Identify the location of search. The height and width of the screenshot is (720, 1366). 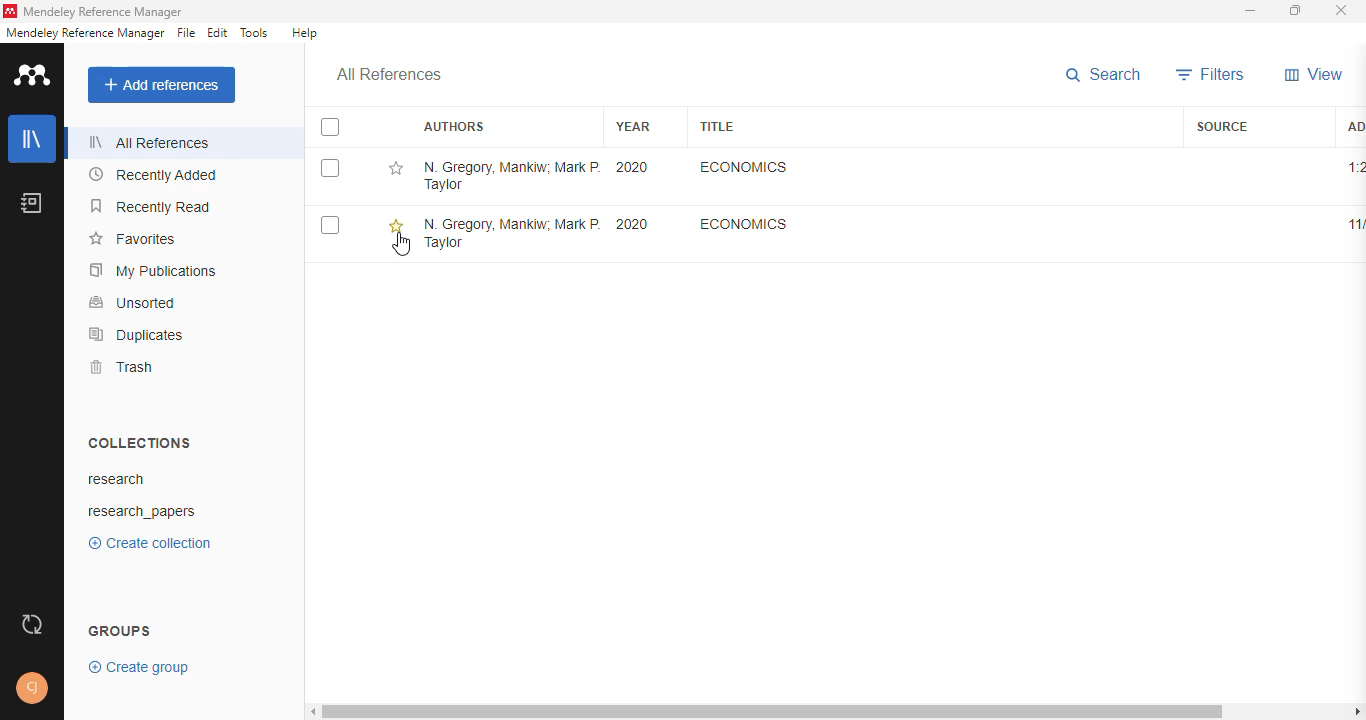
(1102, 75).